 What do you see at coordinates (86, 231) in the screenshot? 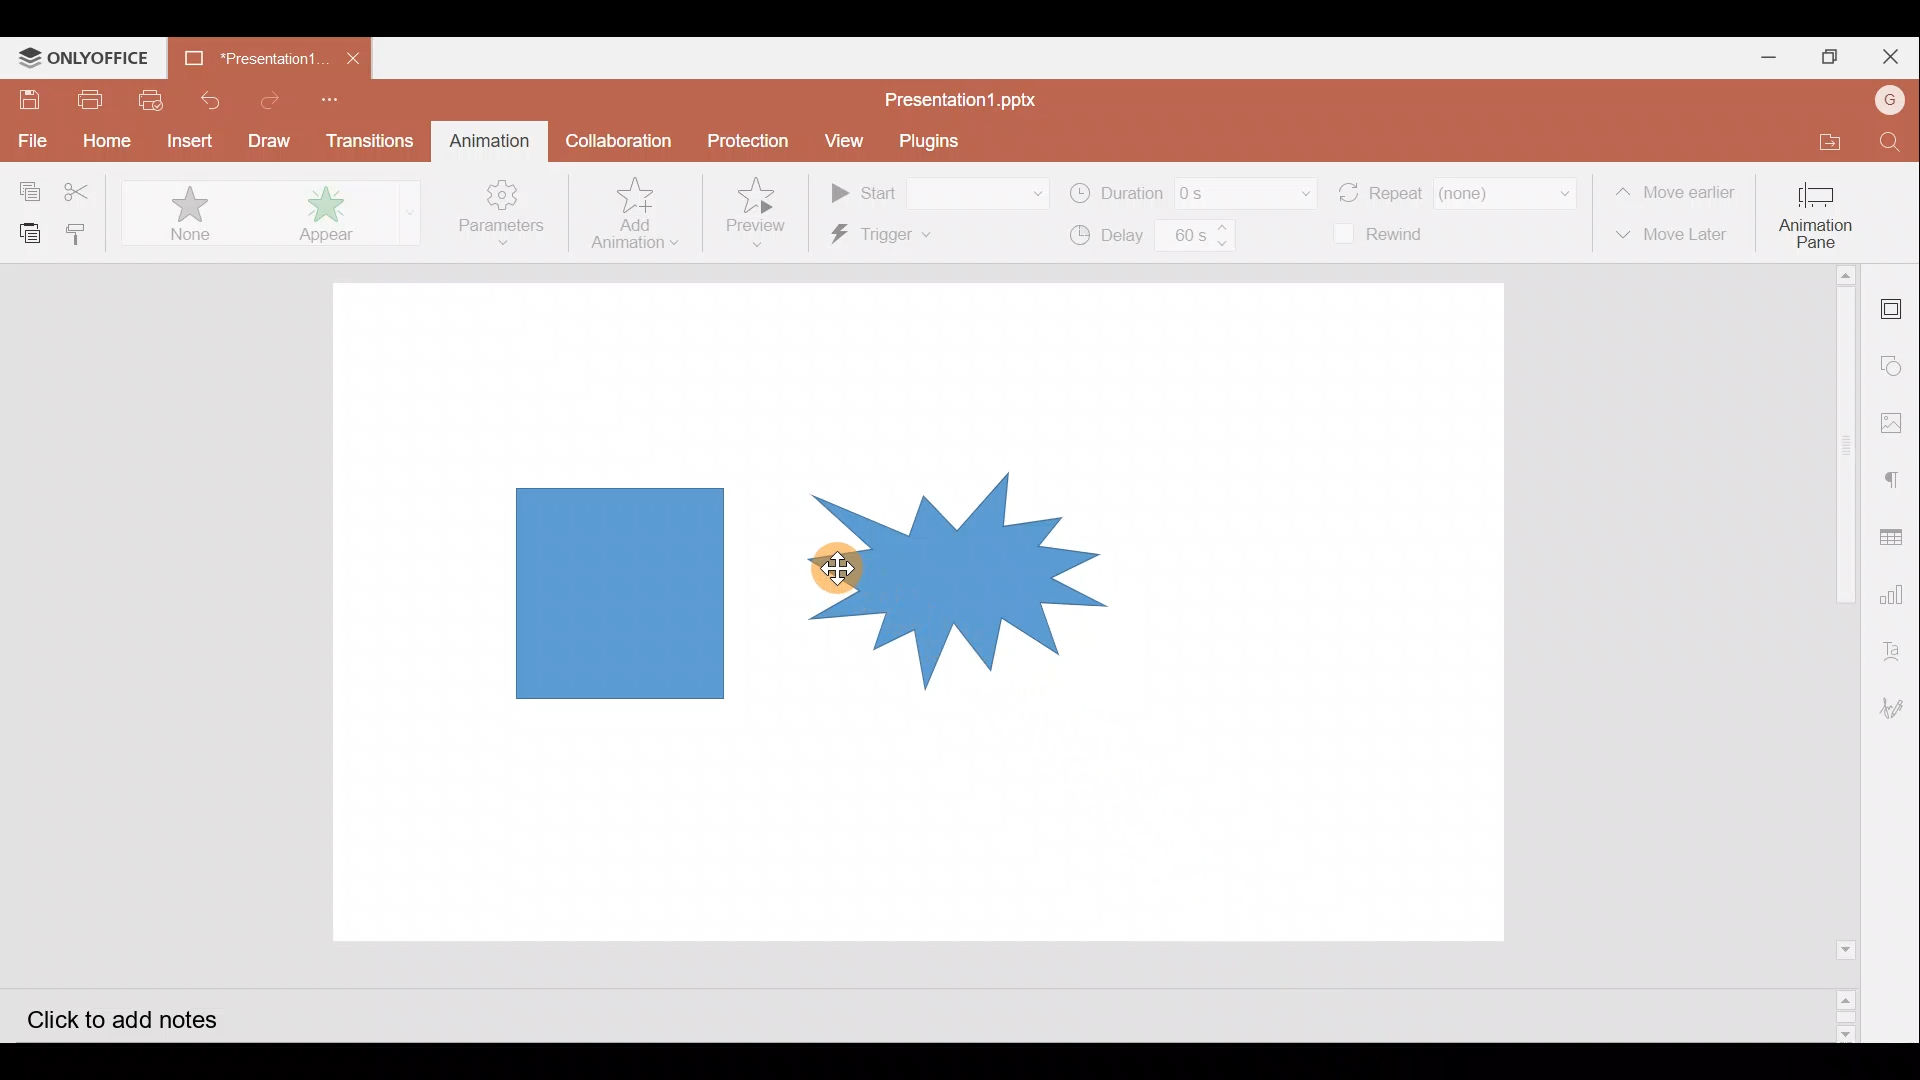
I see `Copy style` at bounding box center [86, 231].